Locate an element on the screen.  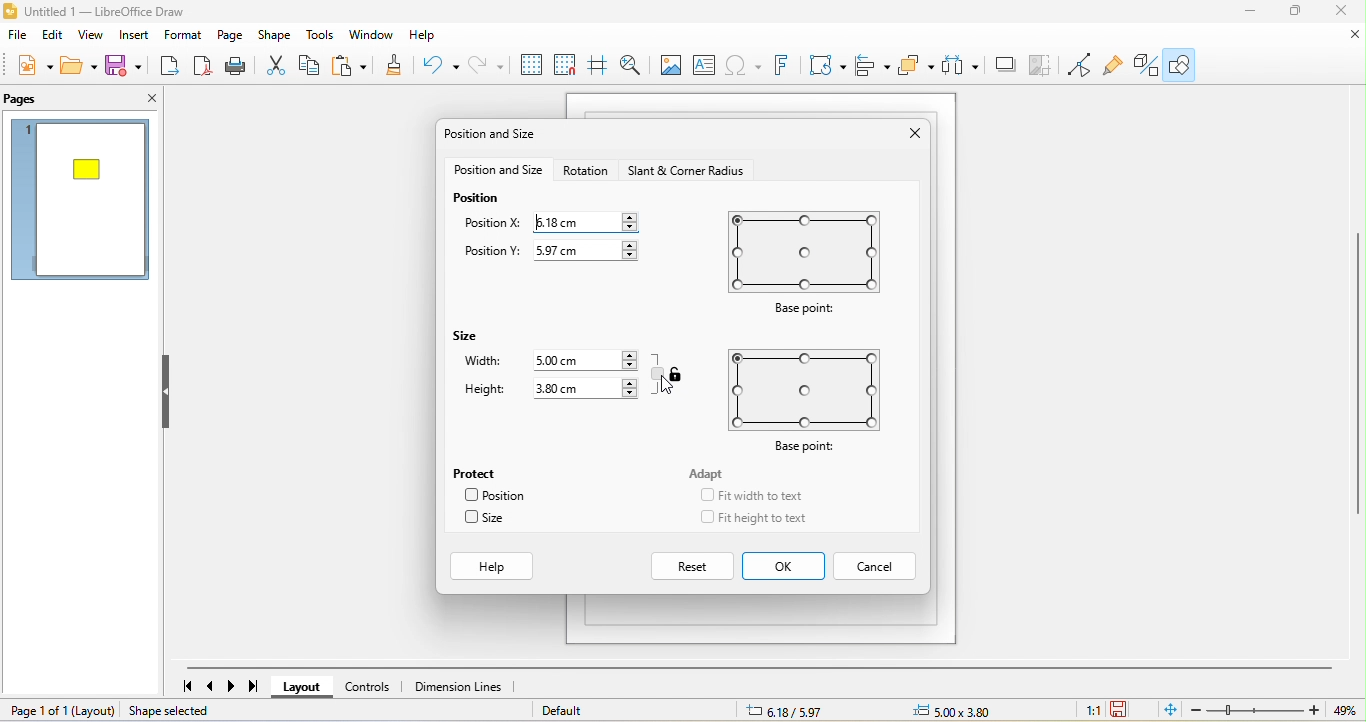
next page is located at coordinates (235, 687).